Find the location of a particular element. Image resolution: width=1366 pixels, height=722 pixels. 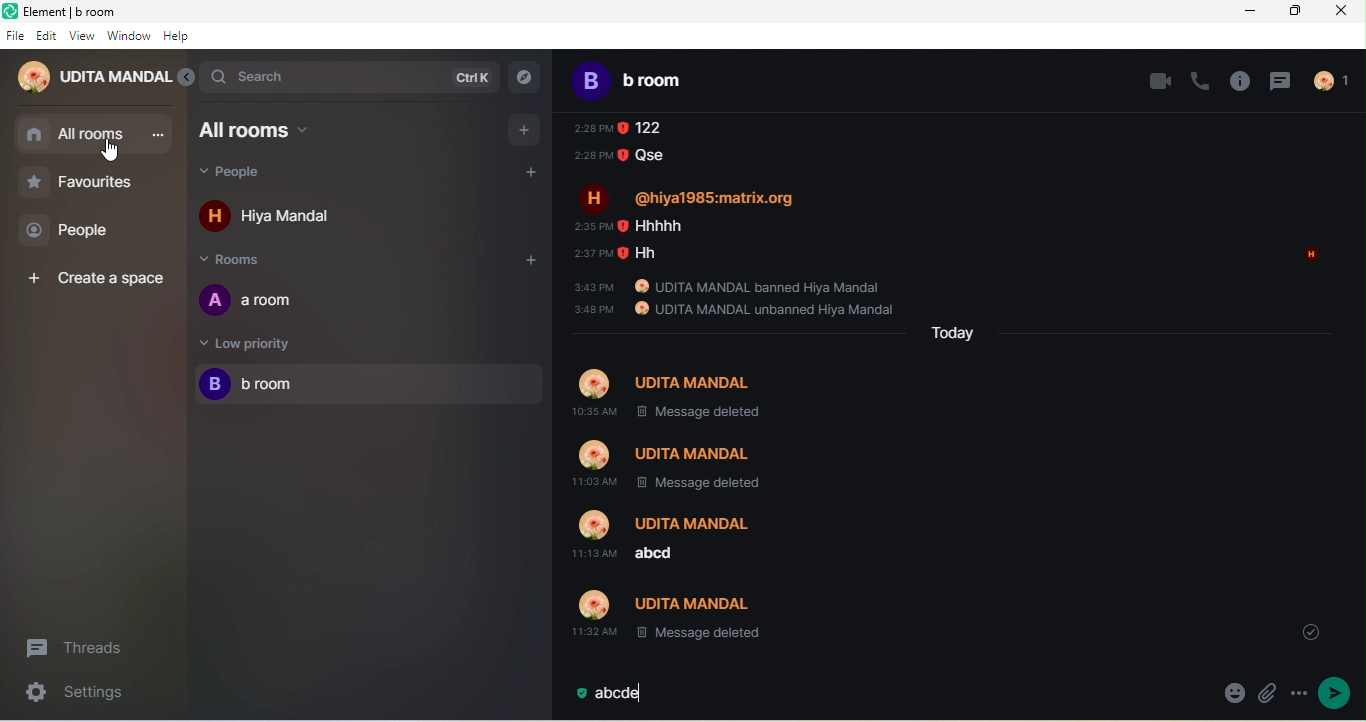

file is located at coordinates (15, 36).